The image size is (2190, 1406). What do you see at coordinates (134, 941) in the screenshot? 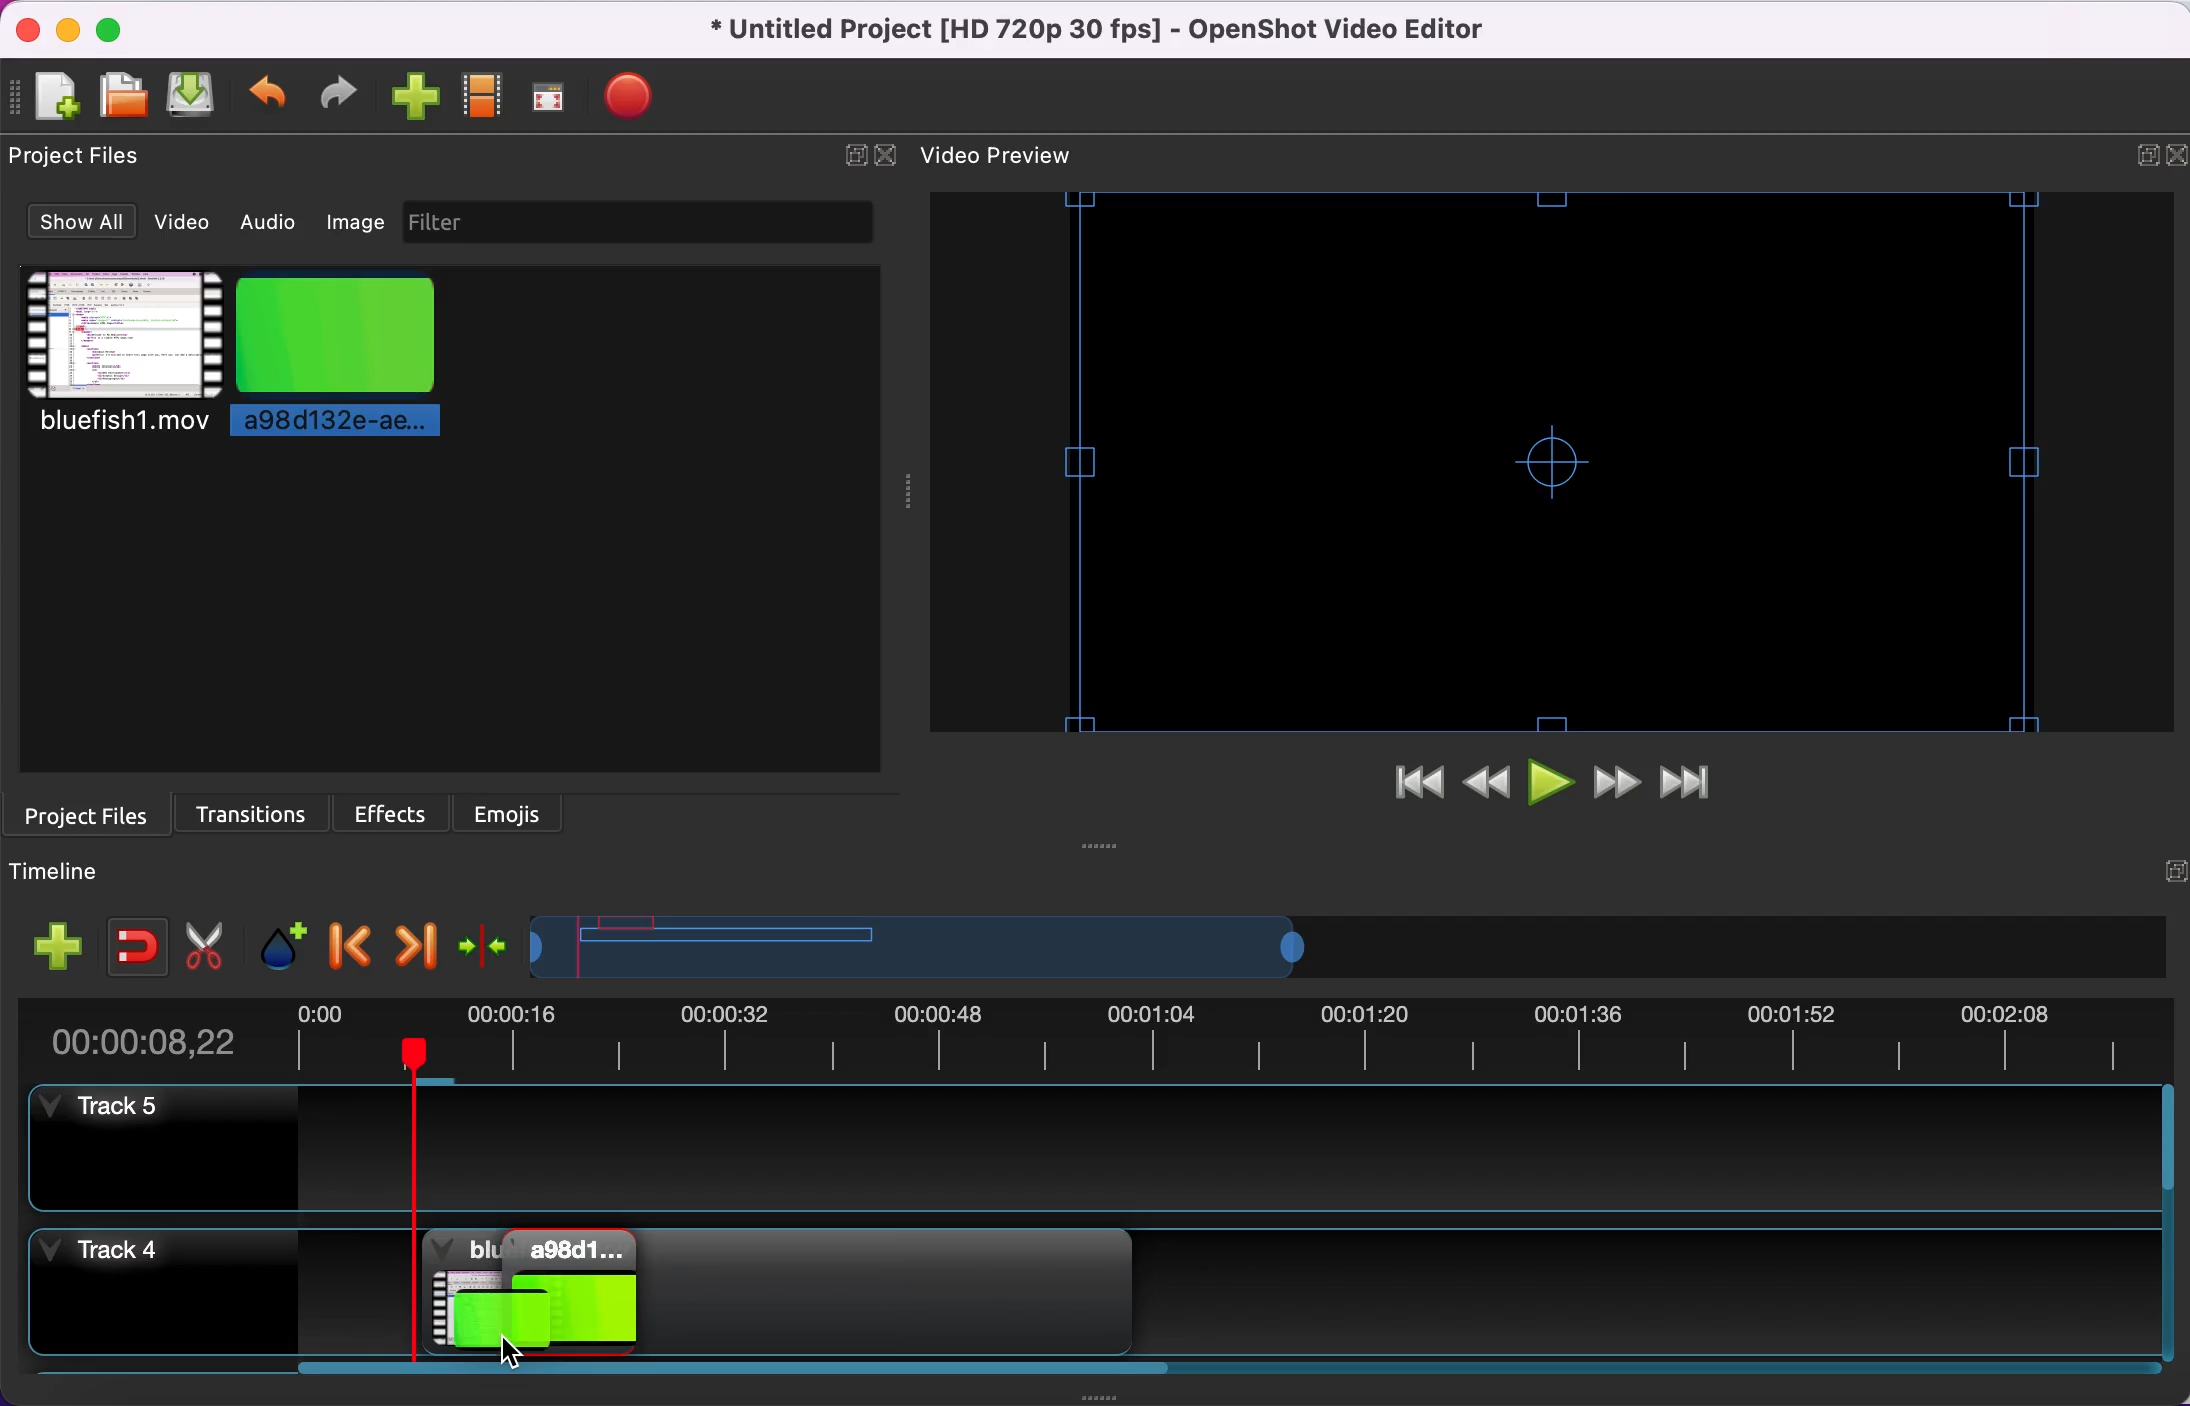
I see `enable snapping` at bounding box center [134, 941].